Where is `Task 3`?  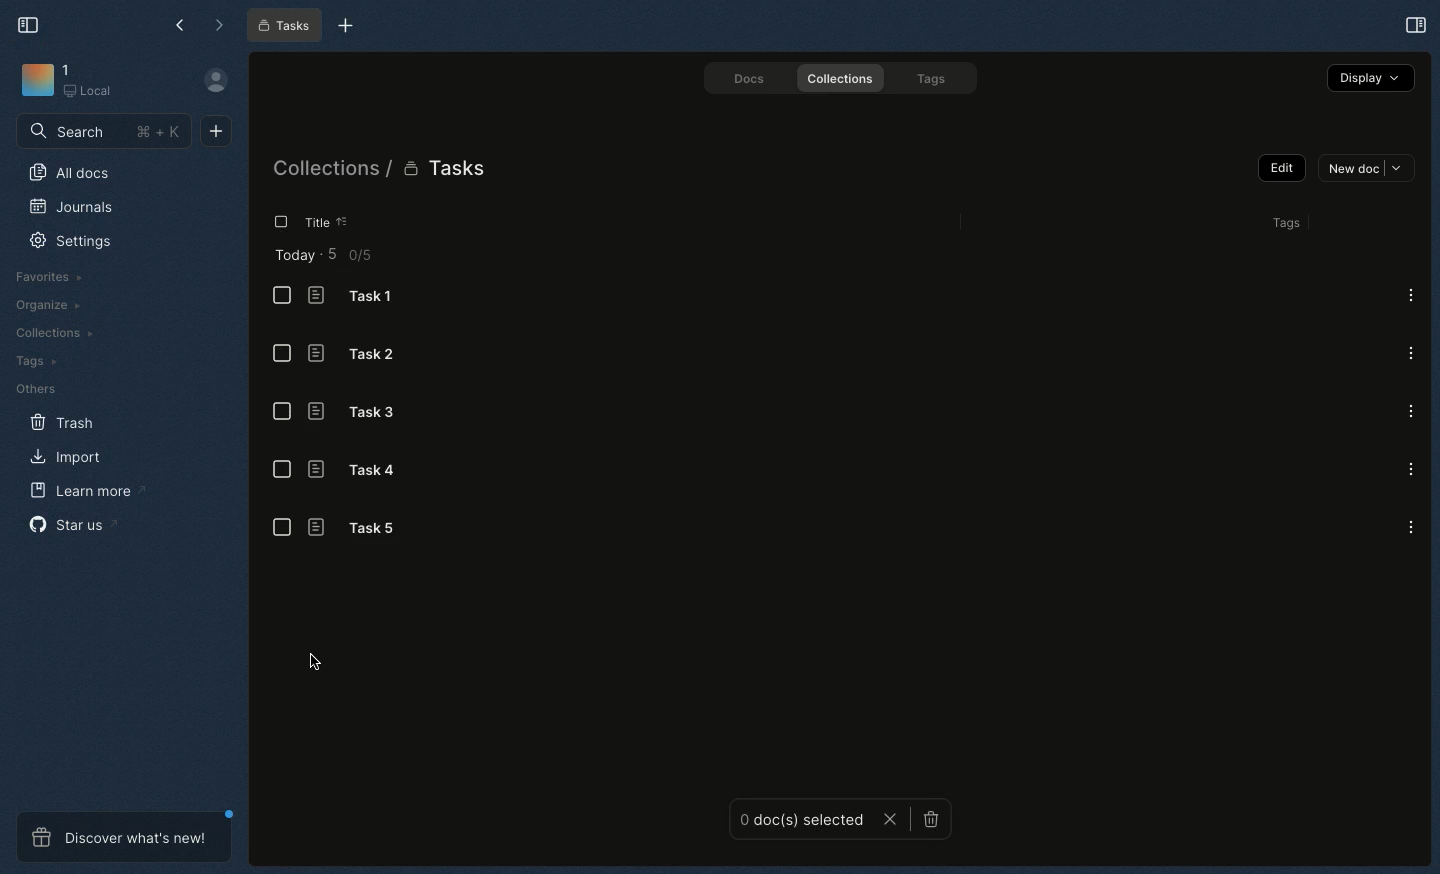 Task 3 is located at coordinates (360, 412).